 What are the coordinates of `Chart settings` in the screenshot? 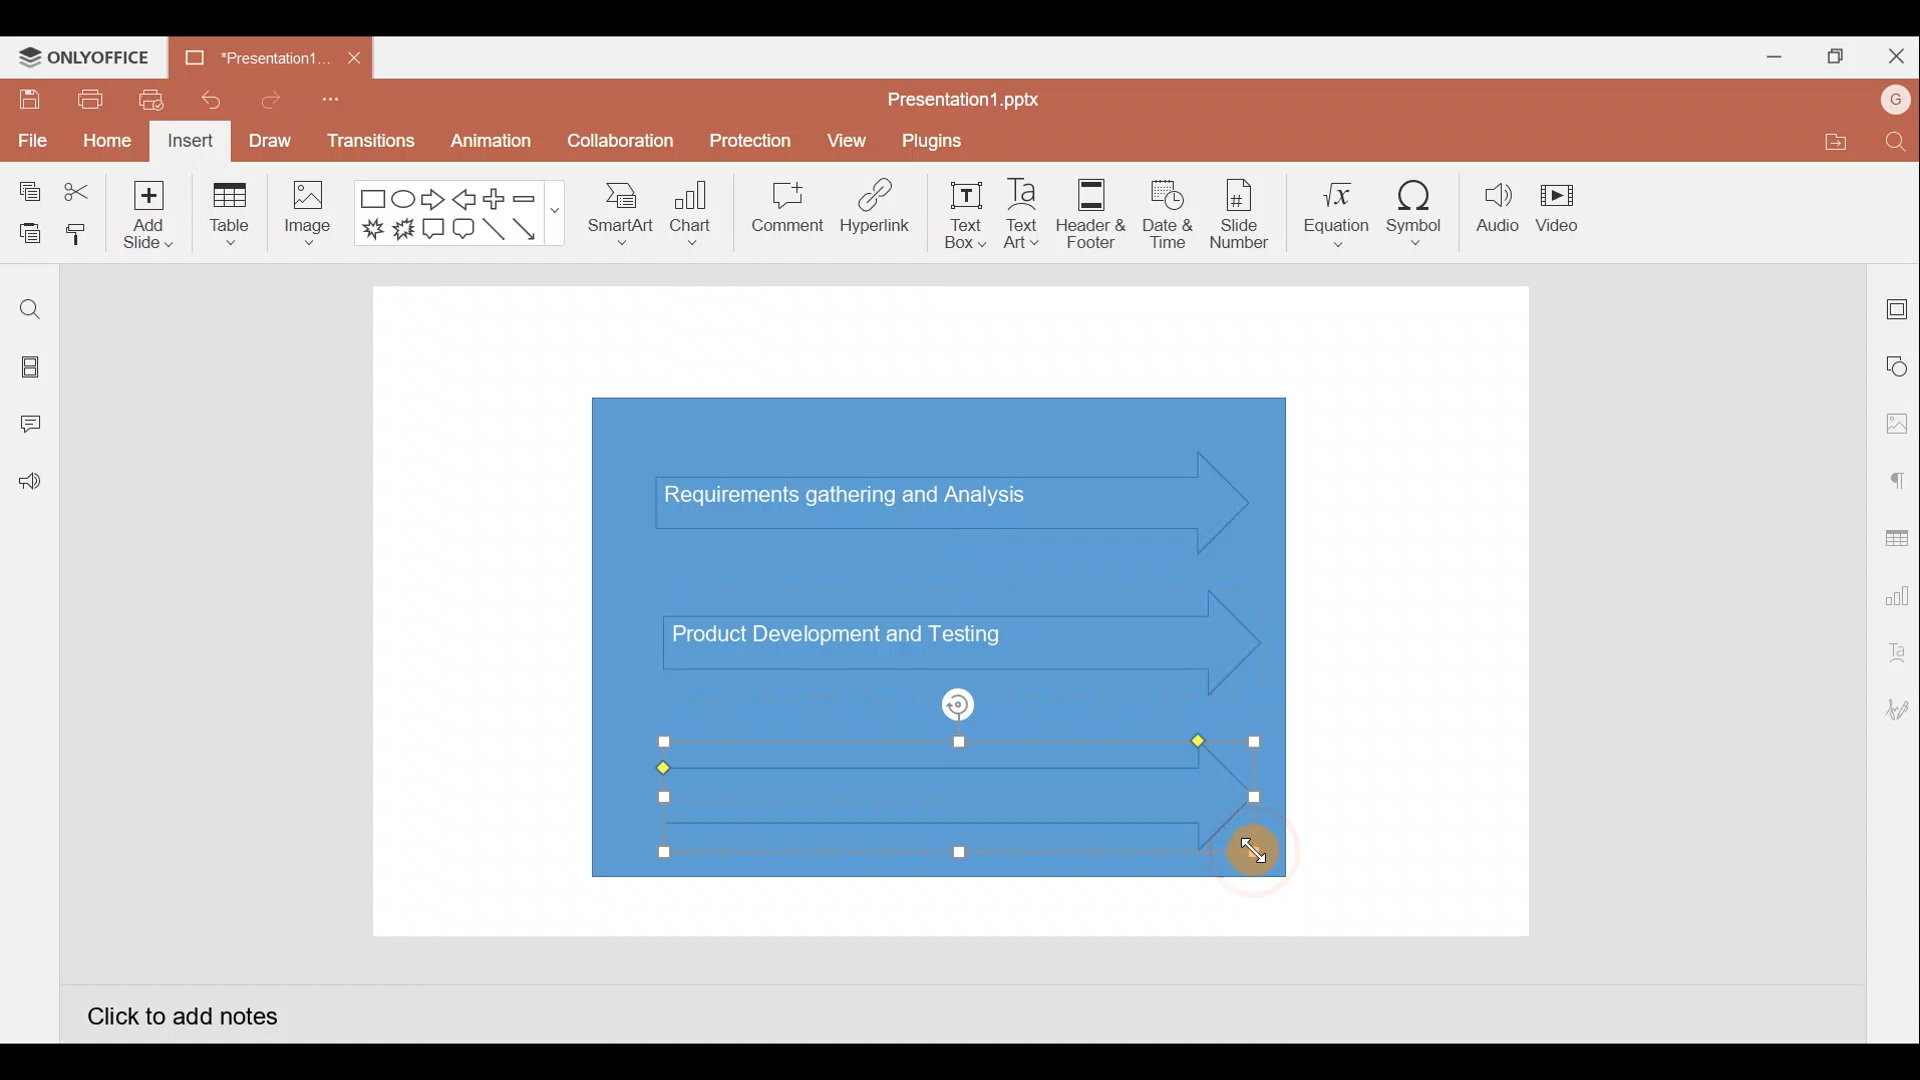 It's located at (1894, 592).